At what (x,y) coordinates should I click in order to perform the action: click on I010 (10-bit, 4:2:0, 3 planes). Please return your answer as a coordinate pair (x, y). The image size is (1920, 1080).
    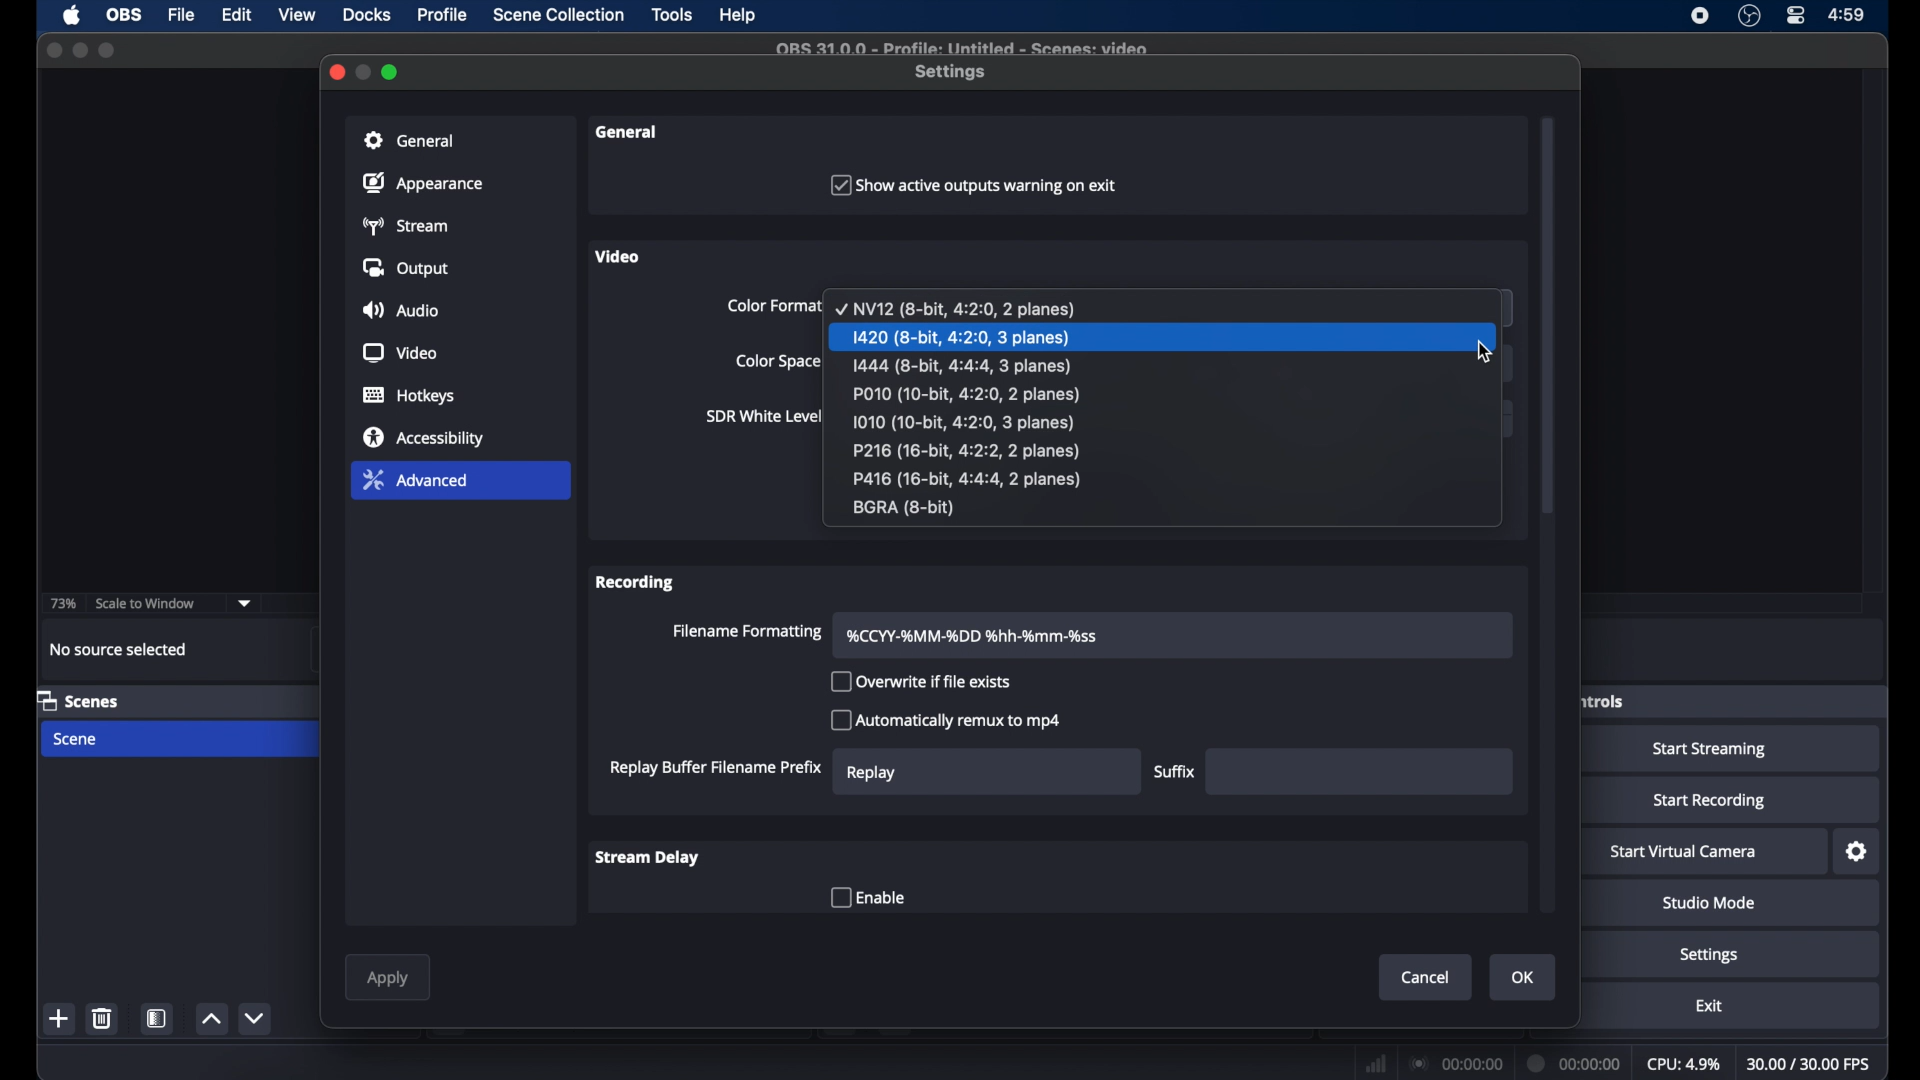
    Looking at the image, I should click on (967, 422).